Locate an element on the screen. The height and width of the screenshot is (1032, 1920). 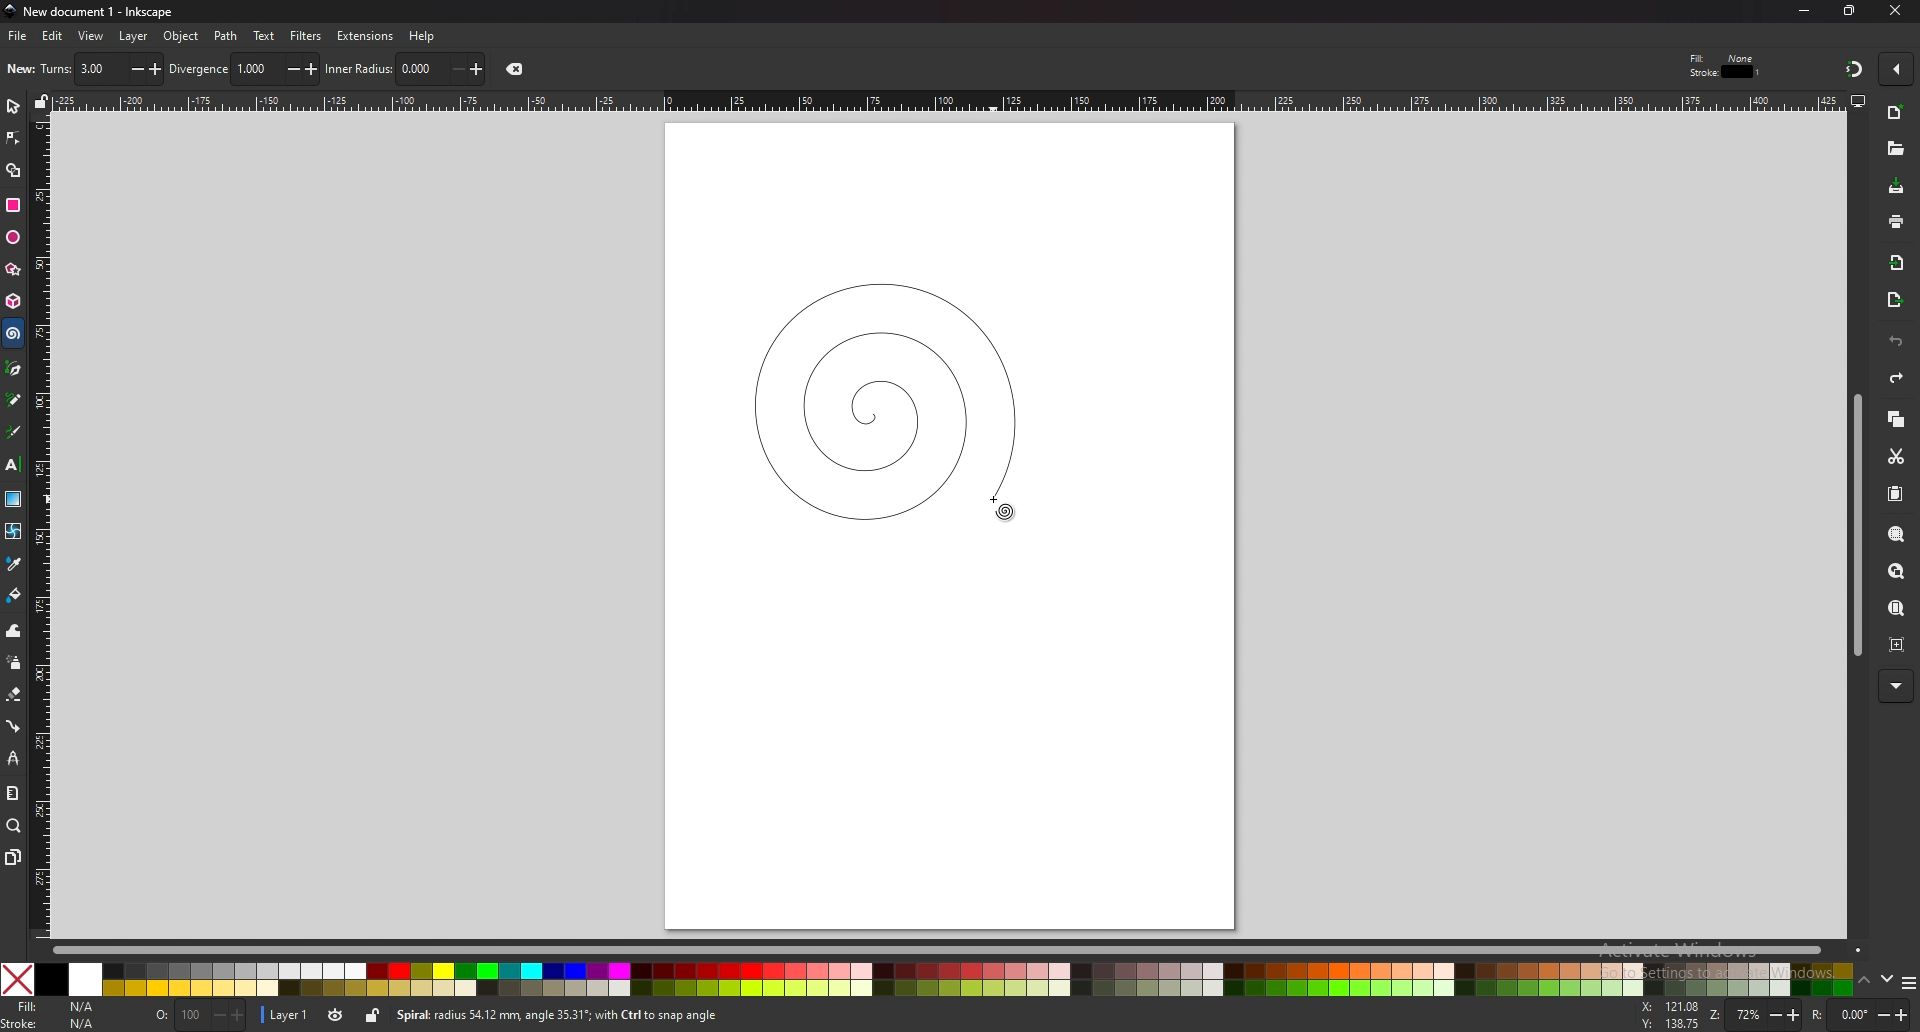
node is located at coordinates (13, 138).